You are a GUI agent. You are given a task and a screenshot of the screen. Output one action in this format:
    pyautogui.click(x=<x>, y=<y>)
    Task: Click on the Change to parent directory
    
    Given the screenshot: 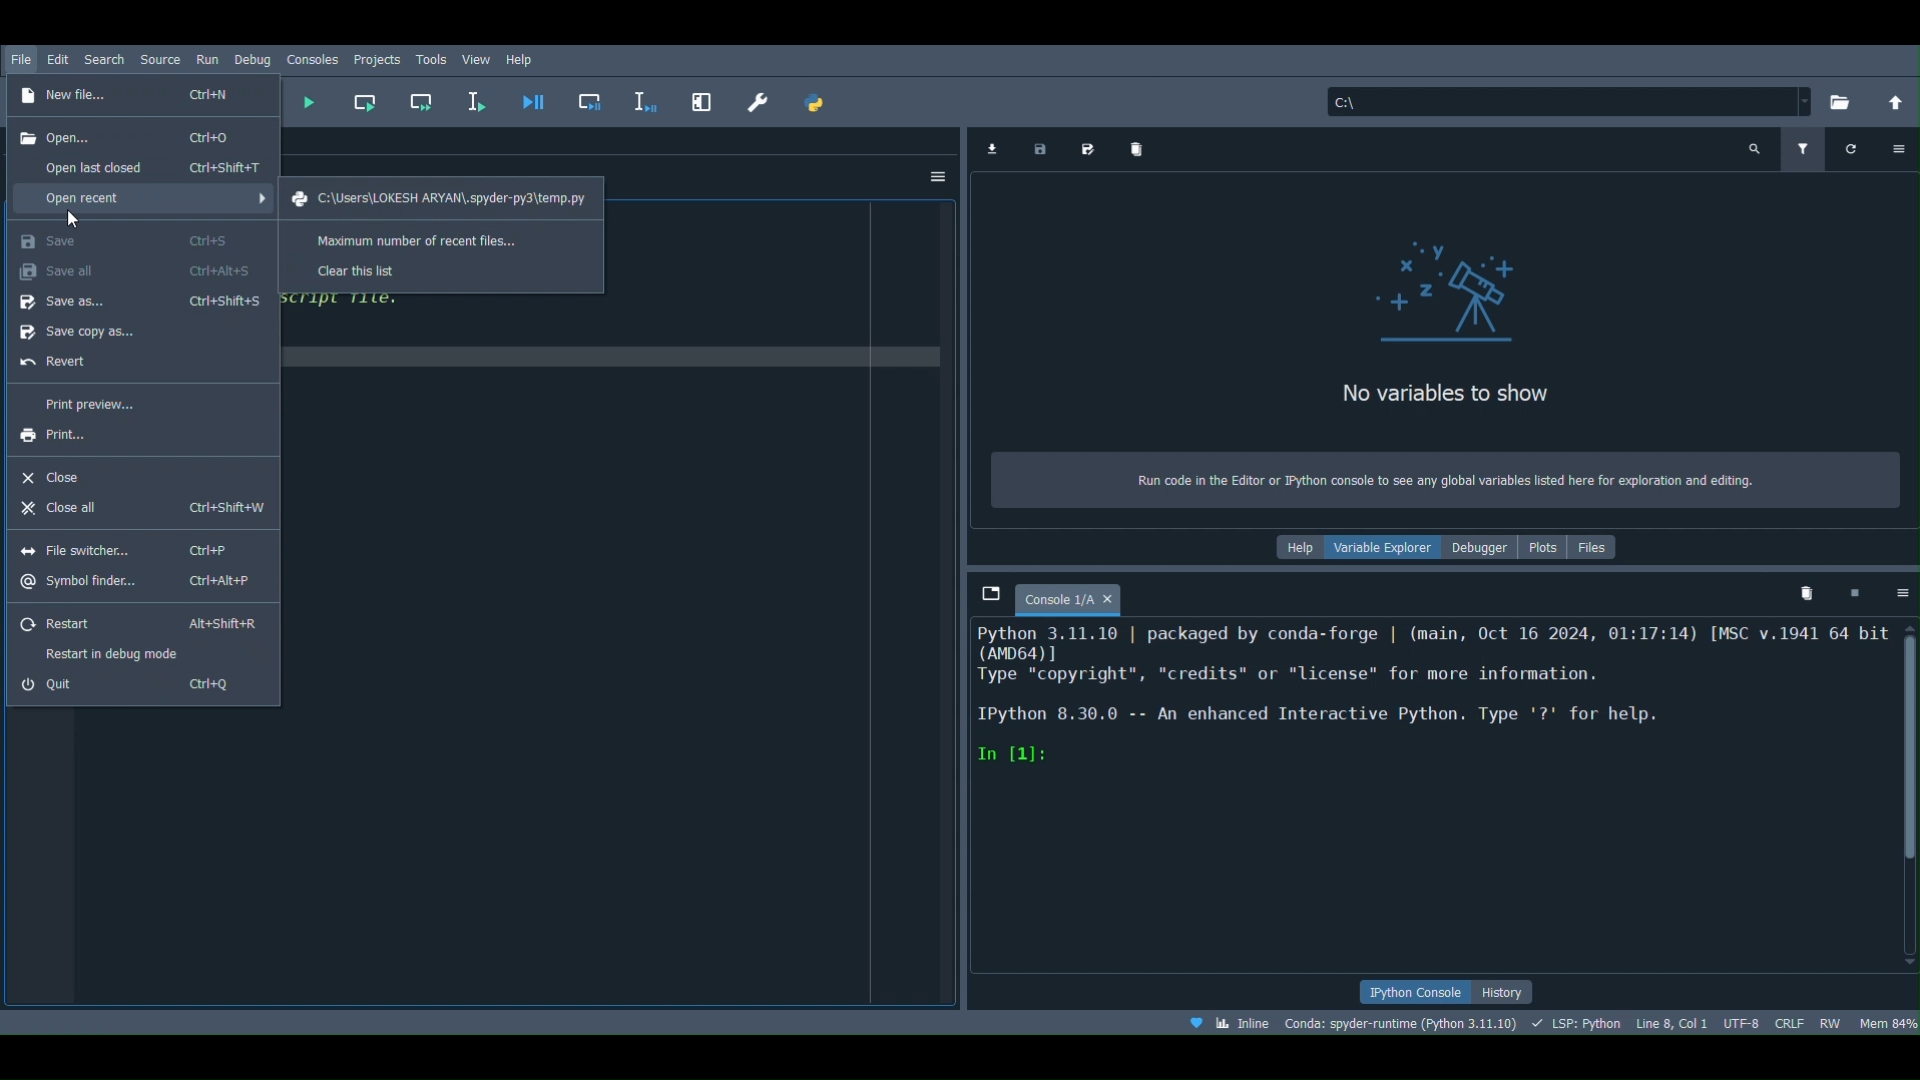 What is the action you would take?
    pyautogui.click(x=1884, y=96)
    